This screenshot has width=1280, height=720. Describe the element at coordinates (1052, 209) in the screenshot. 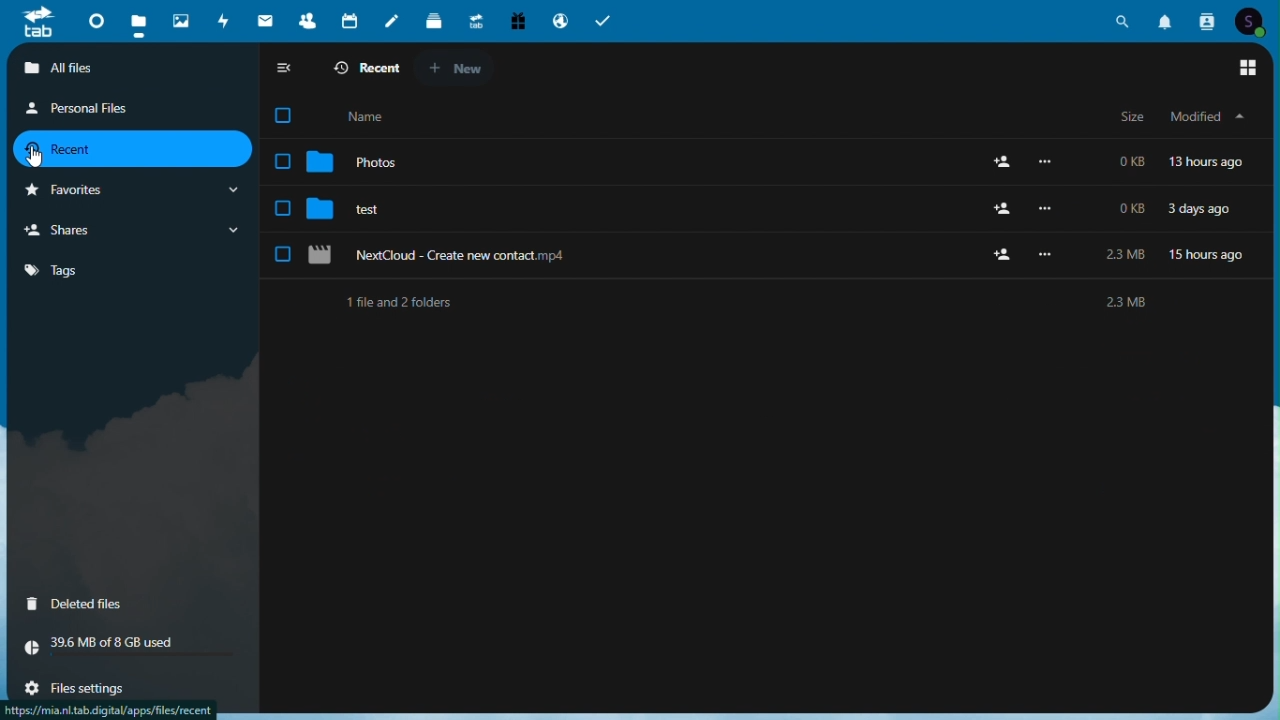

I see `more options` at that location.